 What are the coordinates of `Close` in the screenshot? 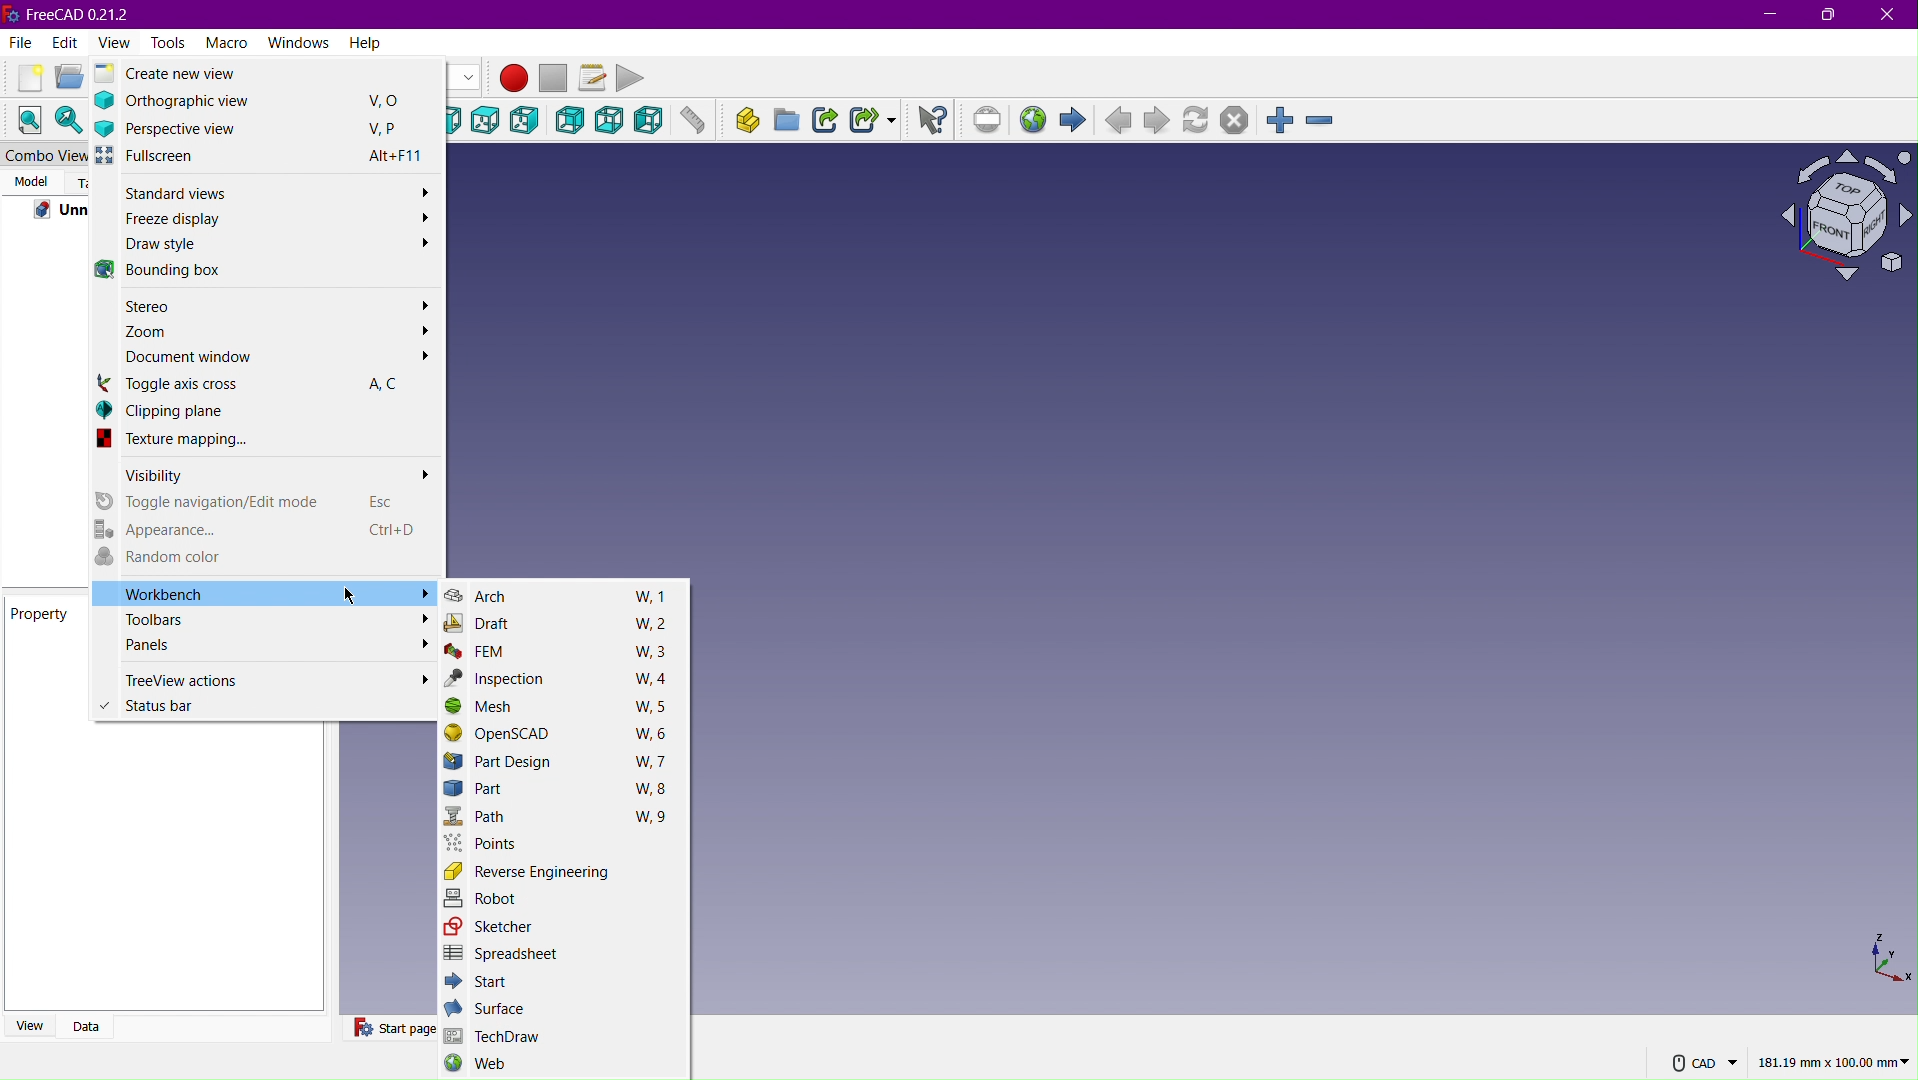 It's located at (1888, 13).